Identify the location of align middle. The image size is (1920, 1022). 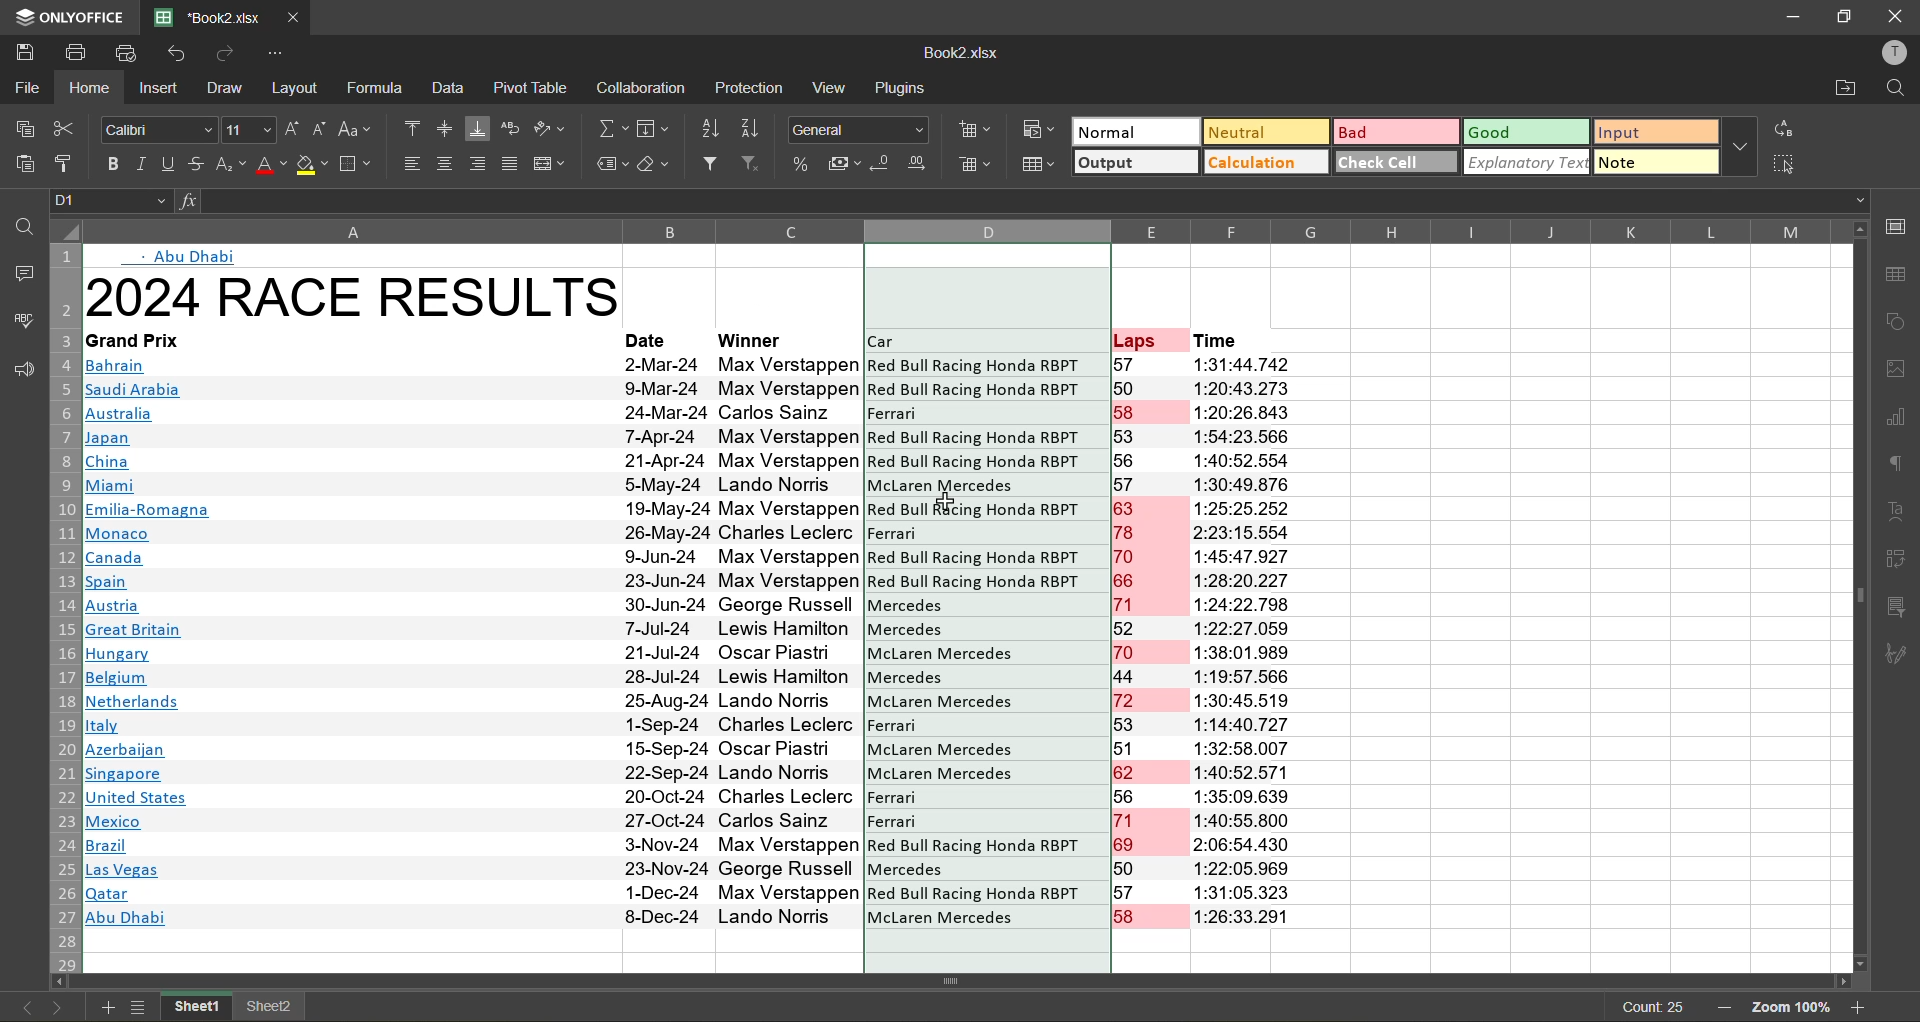
(445, 130).